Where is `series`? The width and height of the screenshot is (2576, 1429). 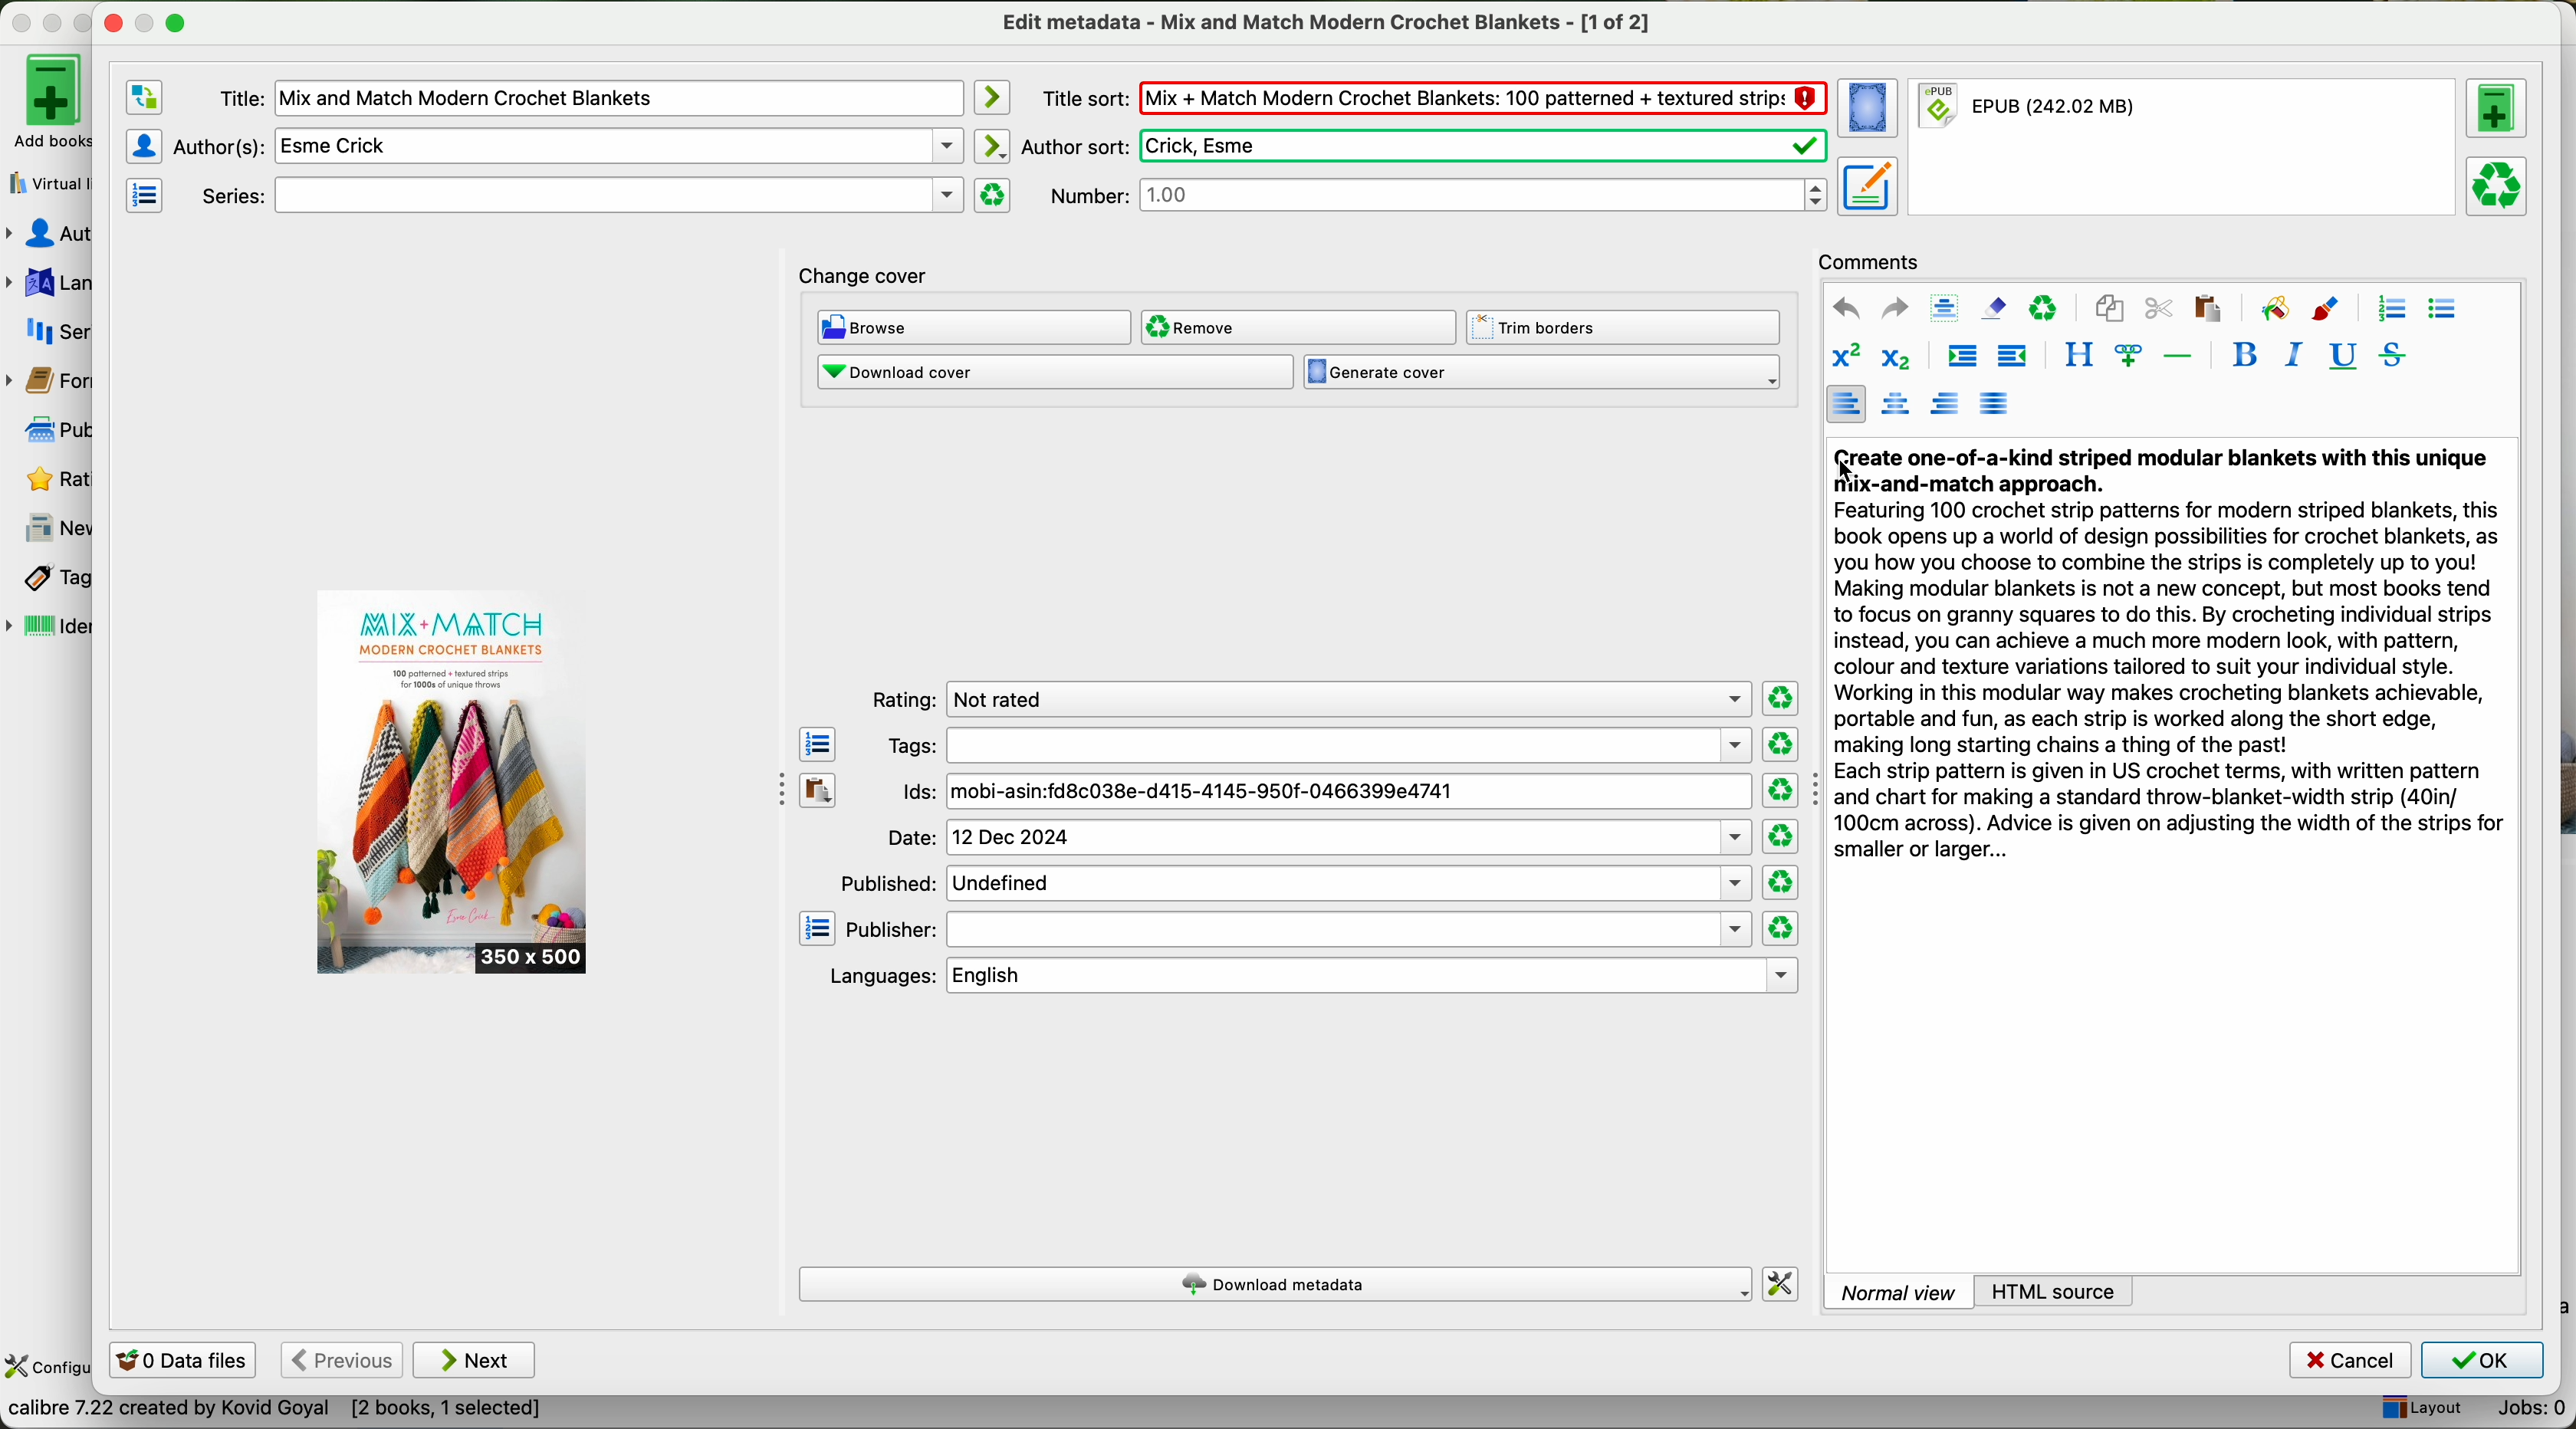
series is located at coordinates (48, 330).